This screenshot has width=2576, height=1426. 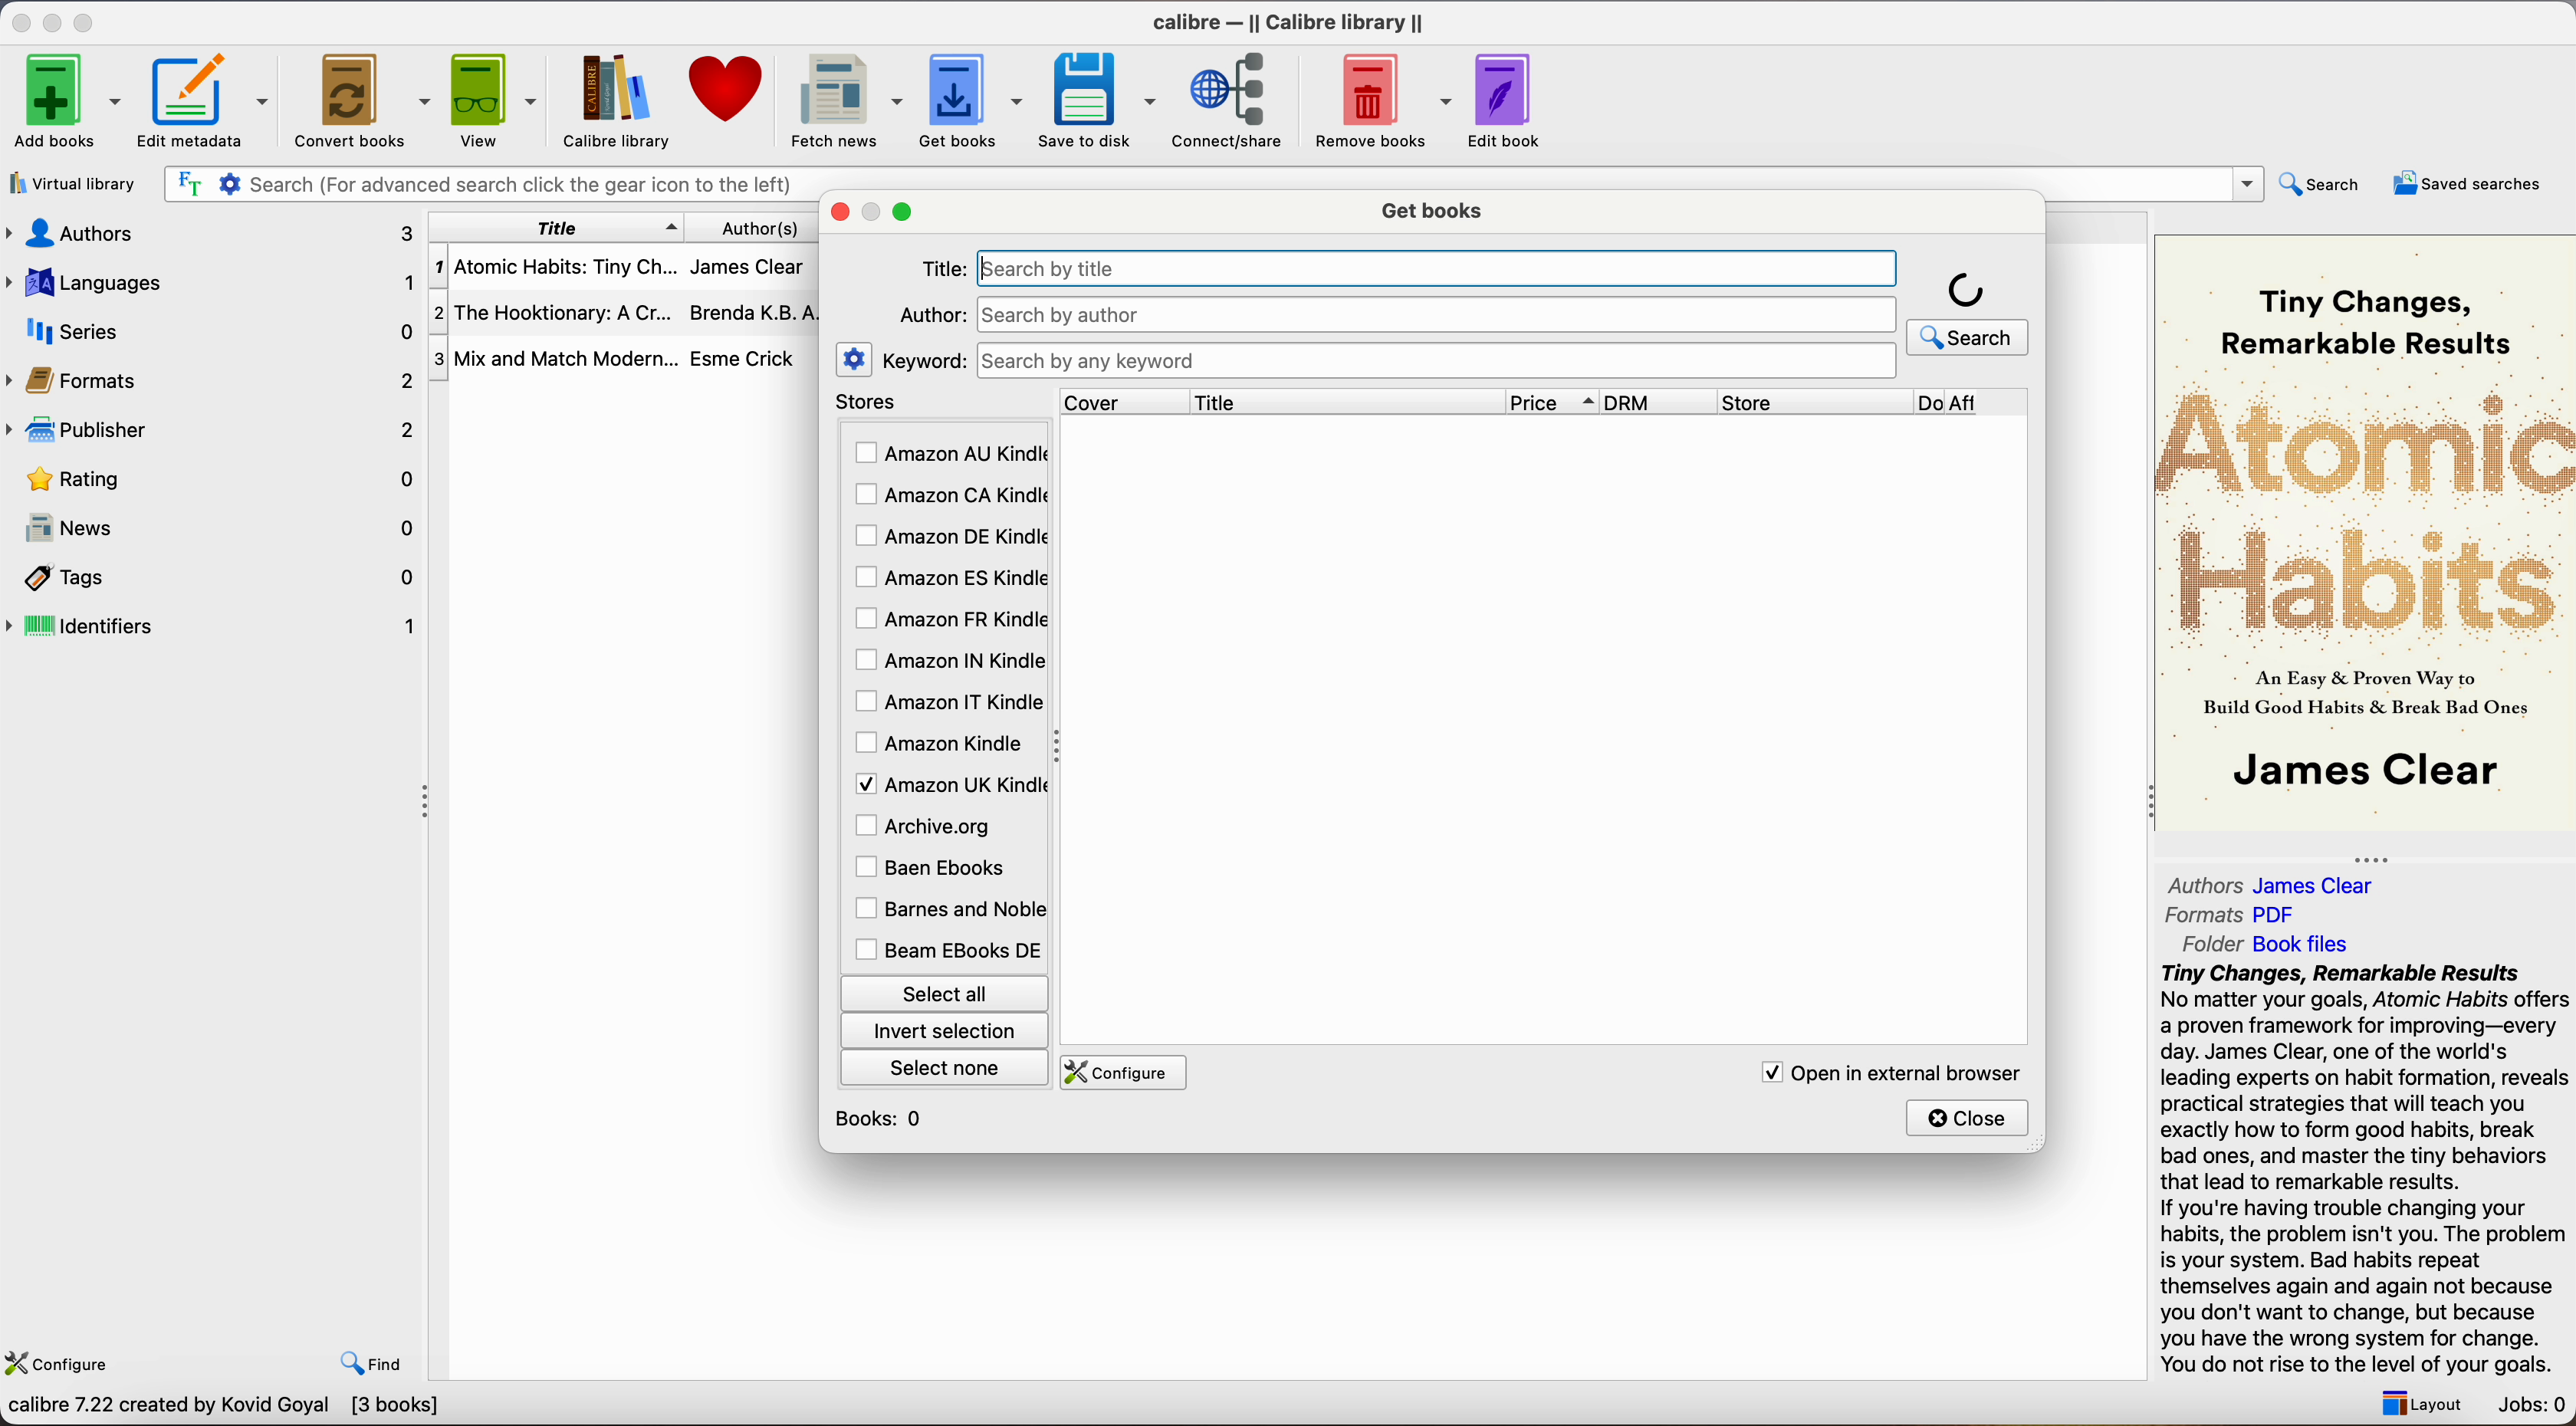 What do you see at coordinates (1098, 101) in the screenshot?
I see `save to disk` at bounding box center [1098, 101].